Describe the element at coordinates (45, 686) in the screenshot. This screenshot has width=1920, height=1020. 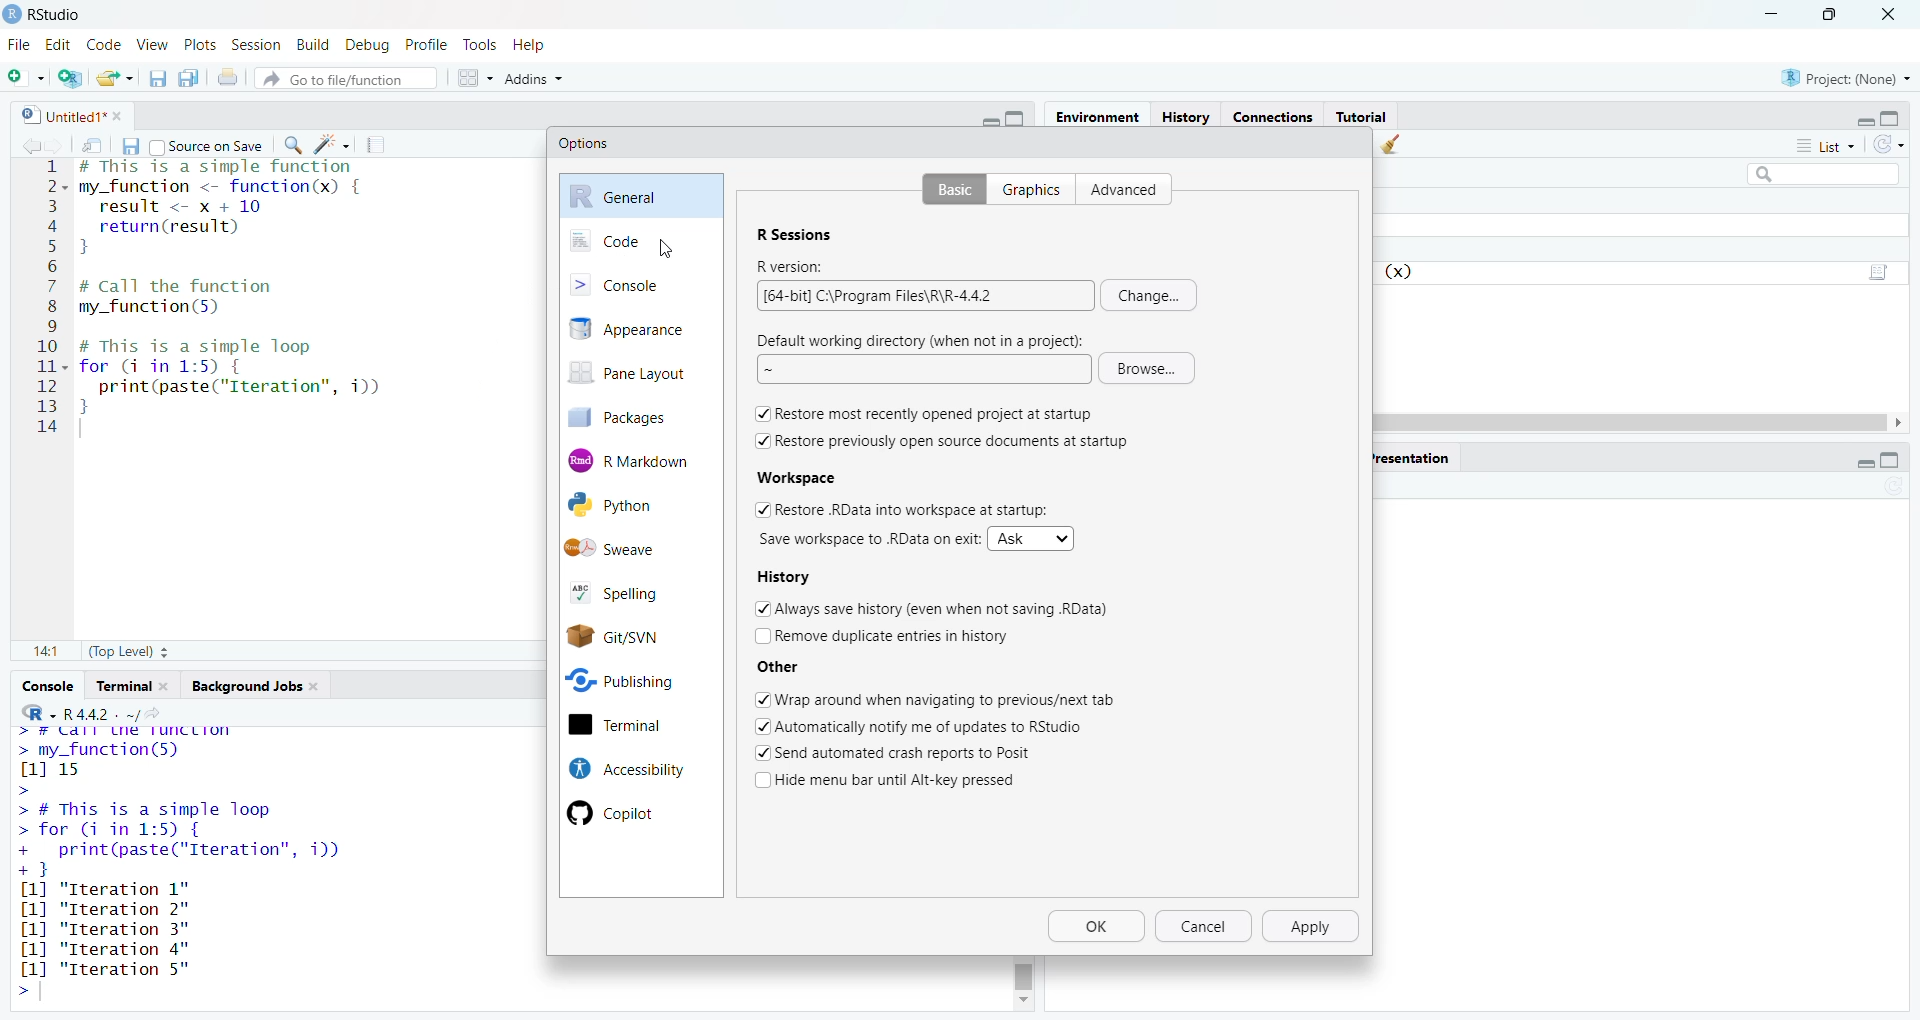
I see `console` at that location.